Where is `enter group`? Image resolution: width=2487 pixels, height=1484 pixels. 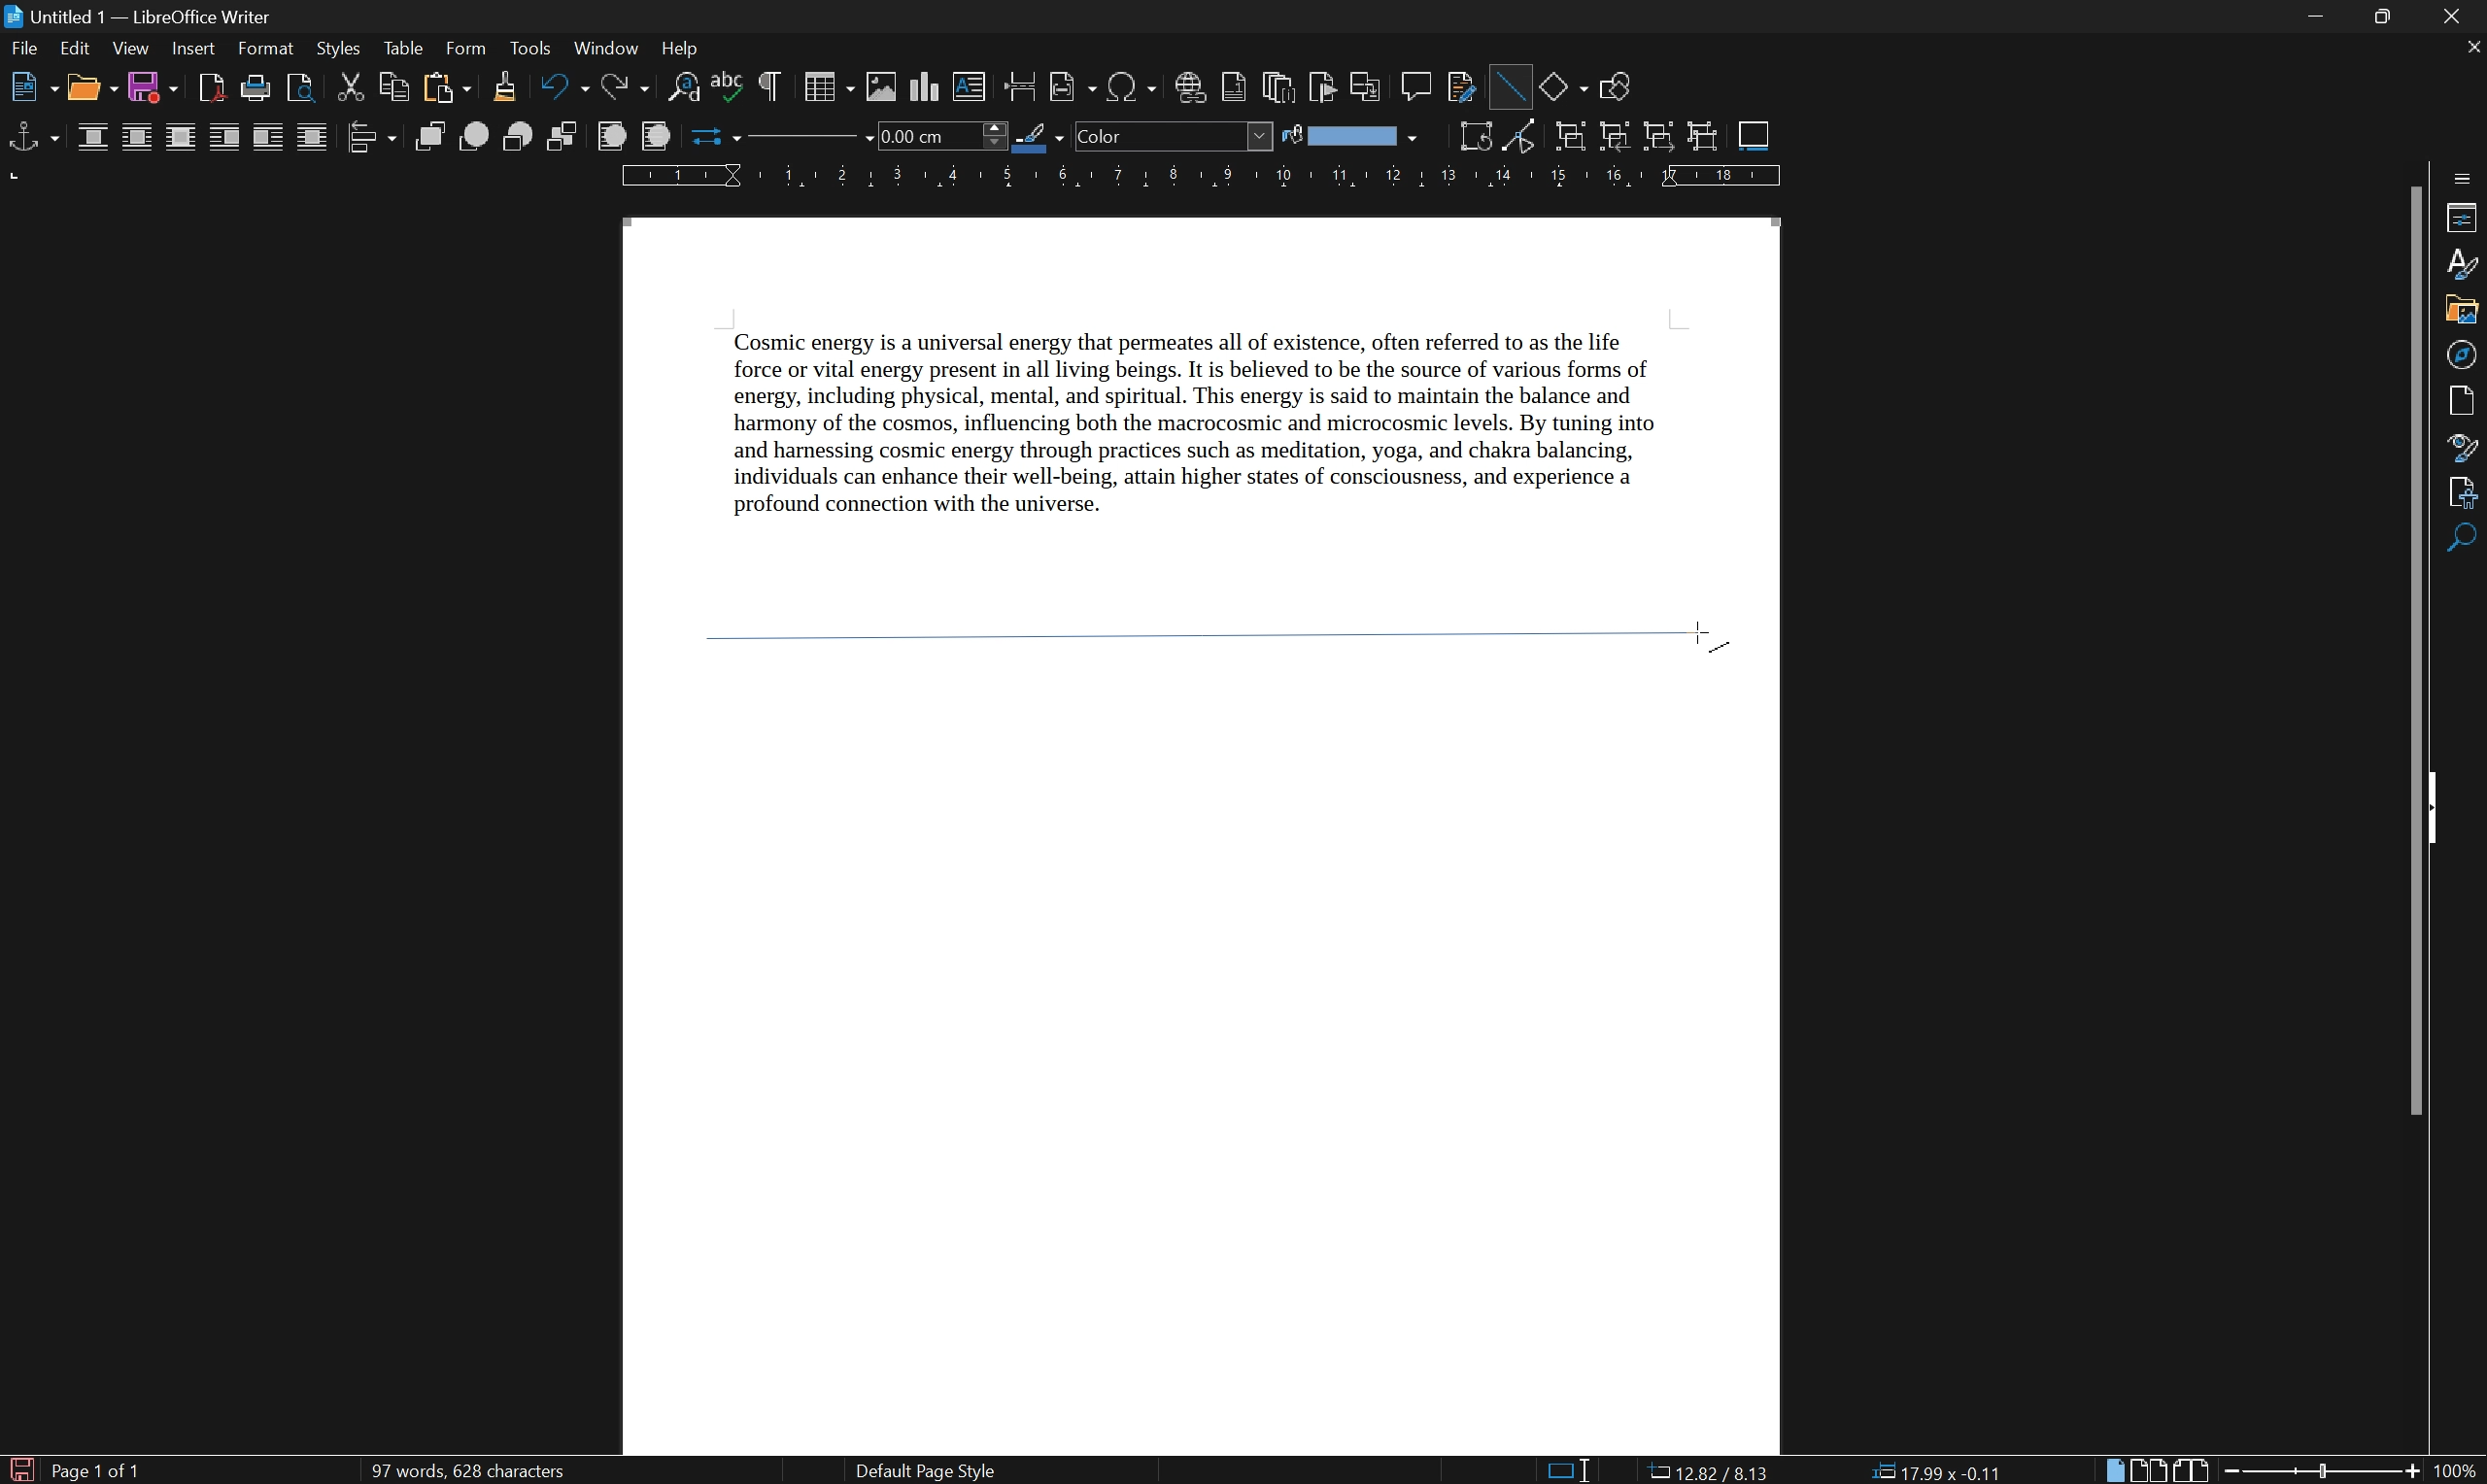 enter group is located at coordinates (1615, 137).